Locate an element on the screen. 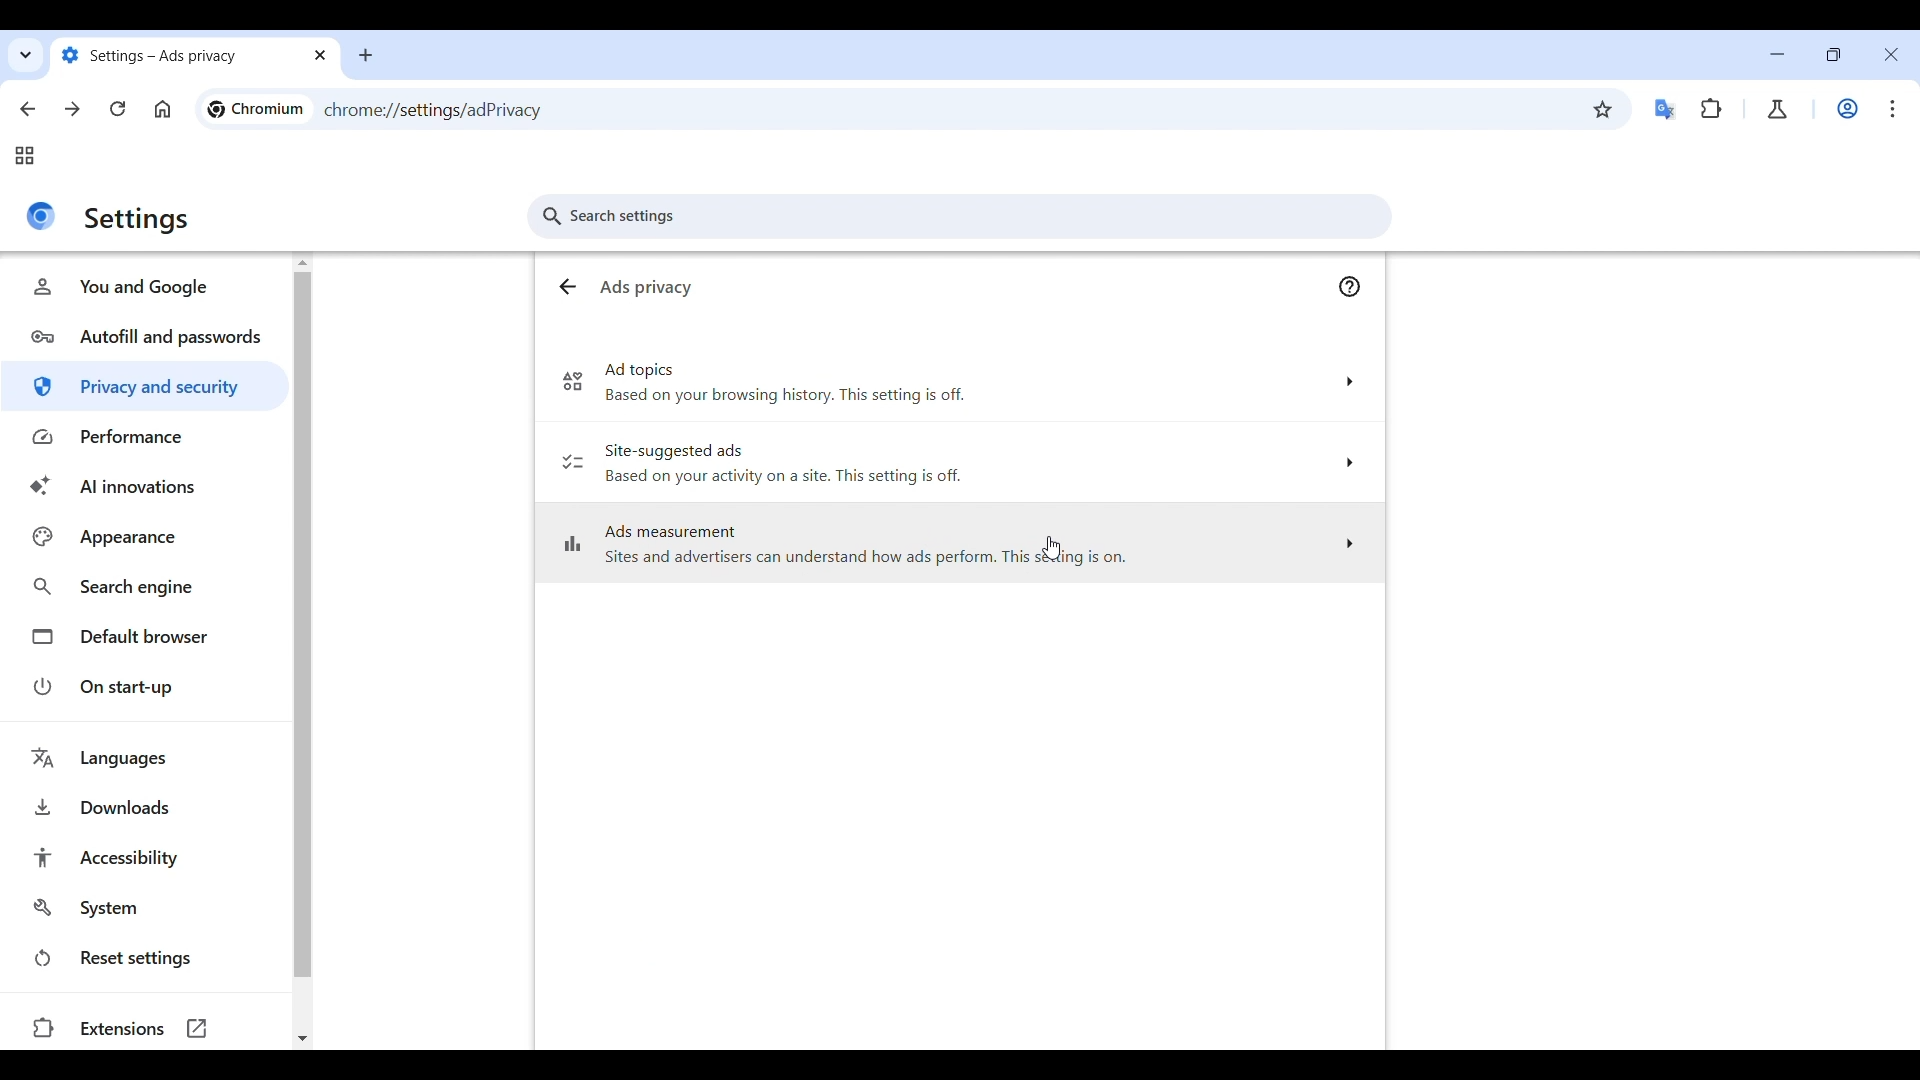 Image resolution: width=1920 pixels, height=1080 pixels. Bookmark this tab is located at coordinates (1604, 109).